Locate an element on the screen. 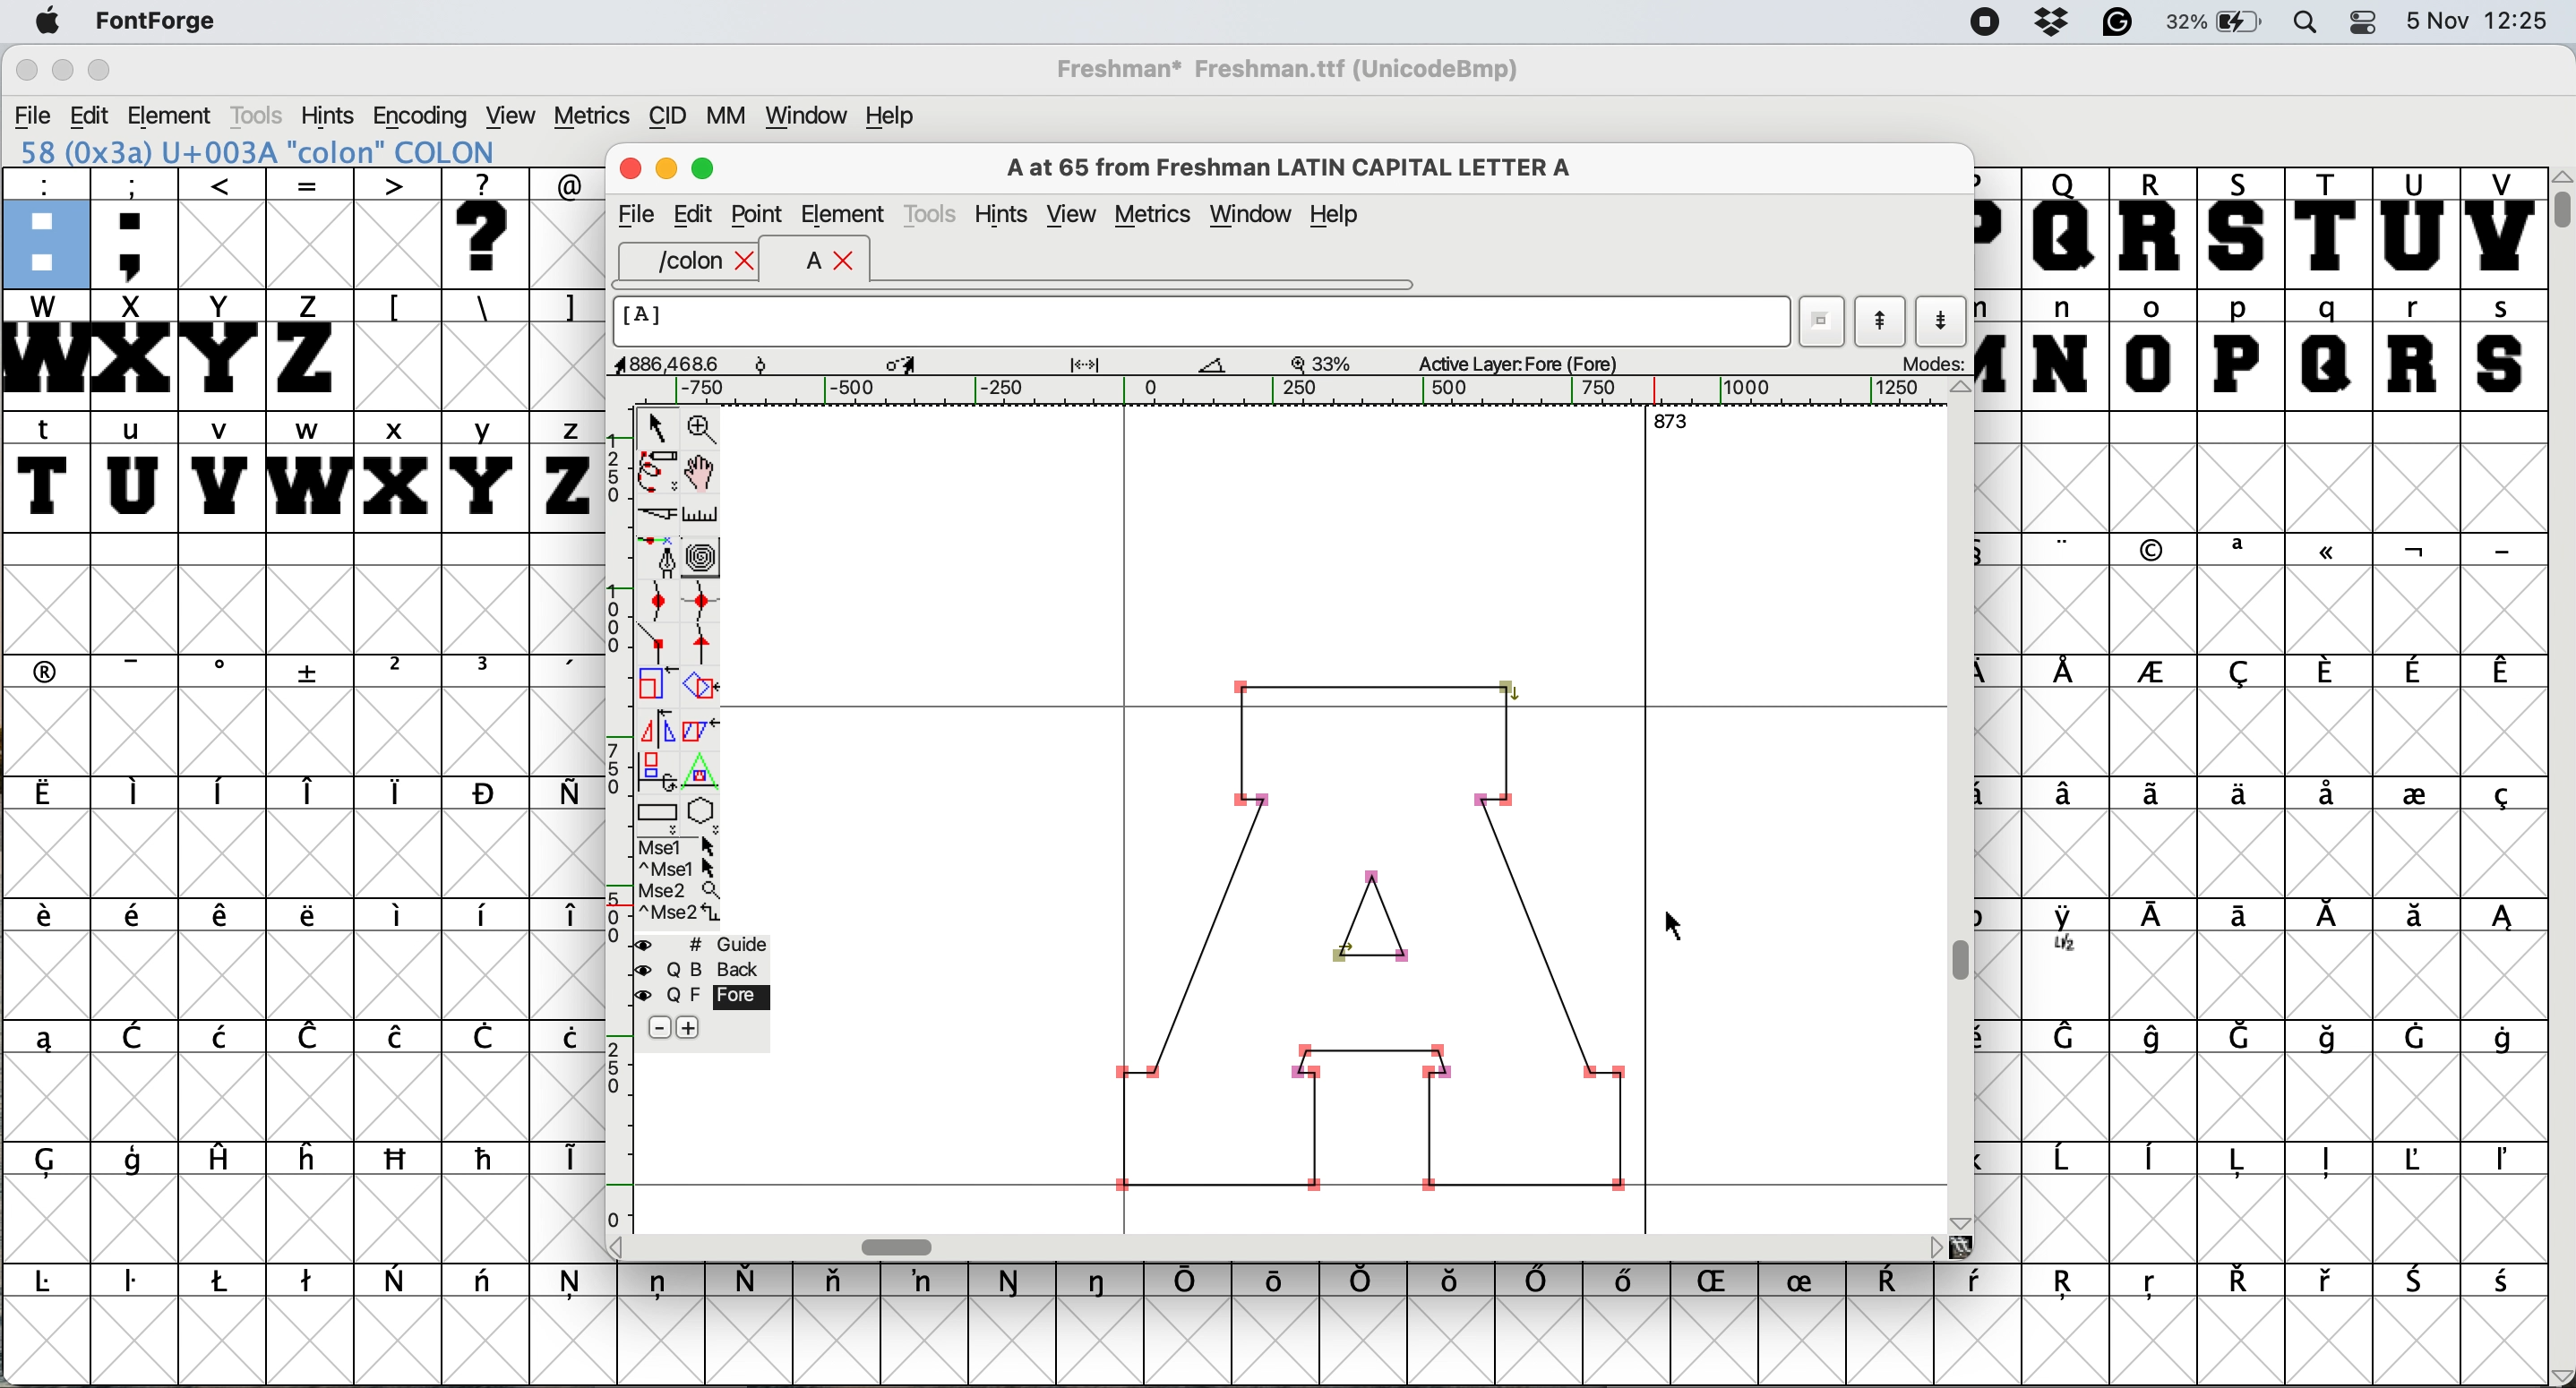 This screenshot has width=2576, height=1388. metrics is located at coordinates (1152, 213).